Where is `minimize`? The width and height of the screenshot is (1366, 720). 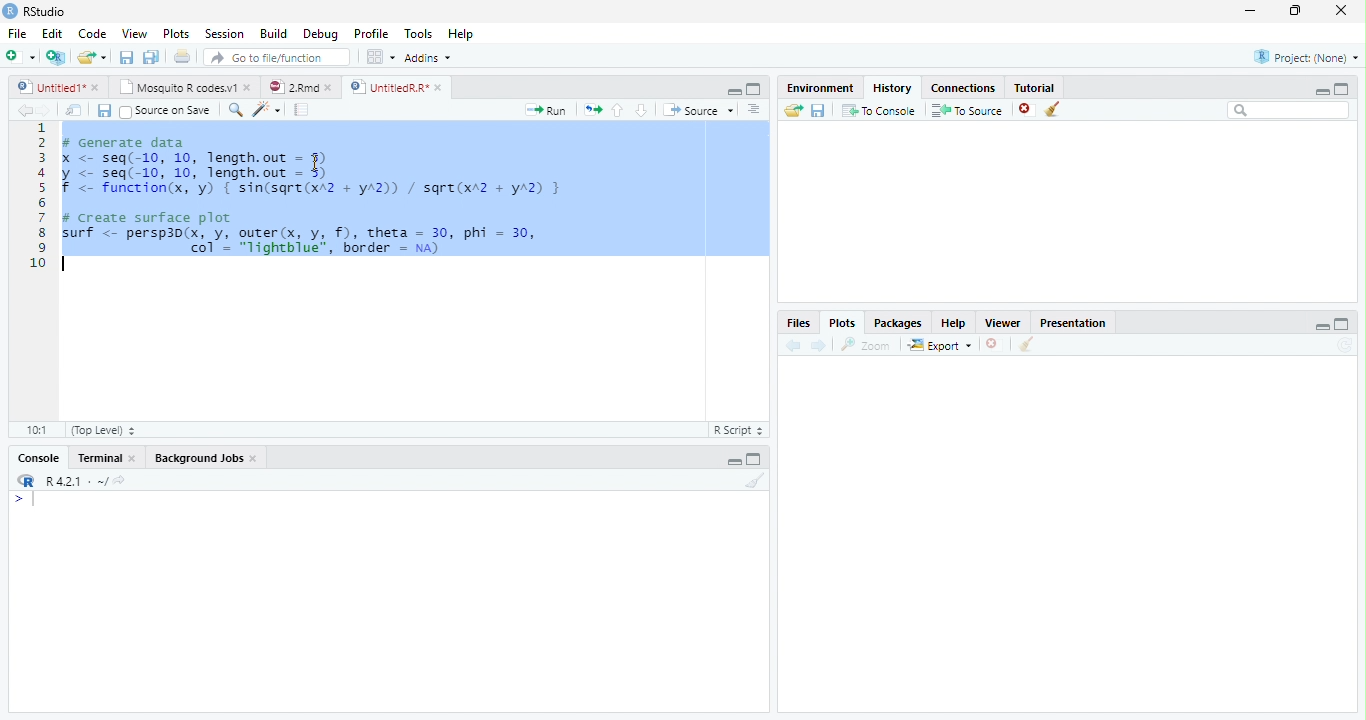 minimize is located at coordinates (1250, 10).